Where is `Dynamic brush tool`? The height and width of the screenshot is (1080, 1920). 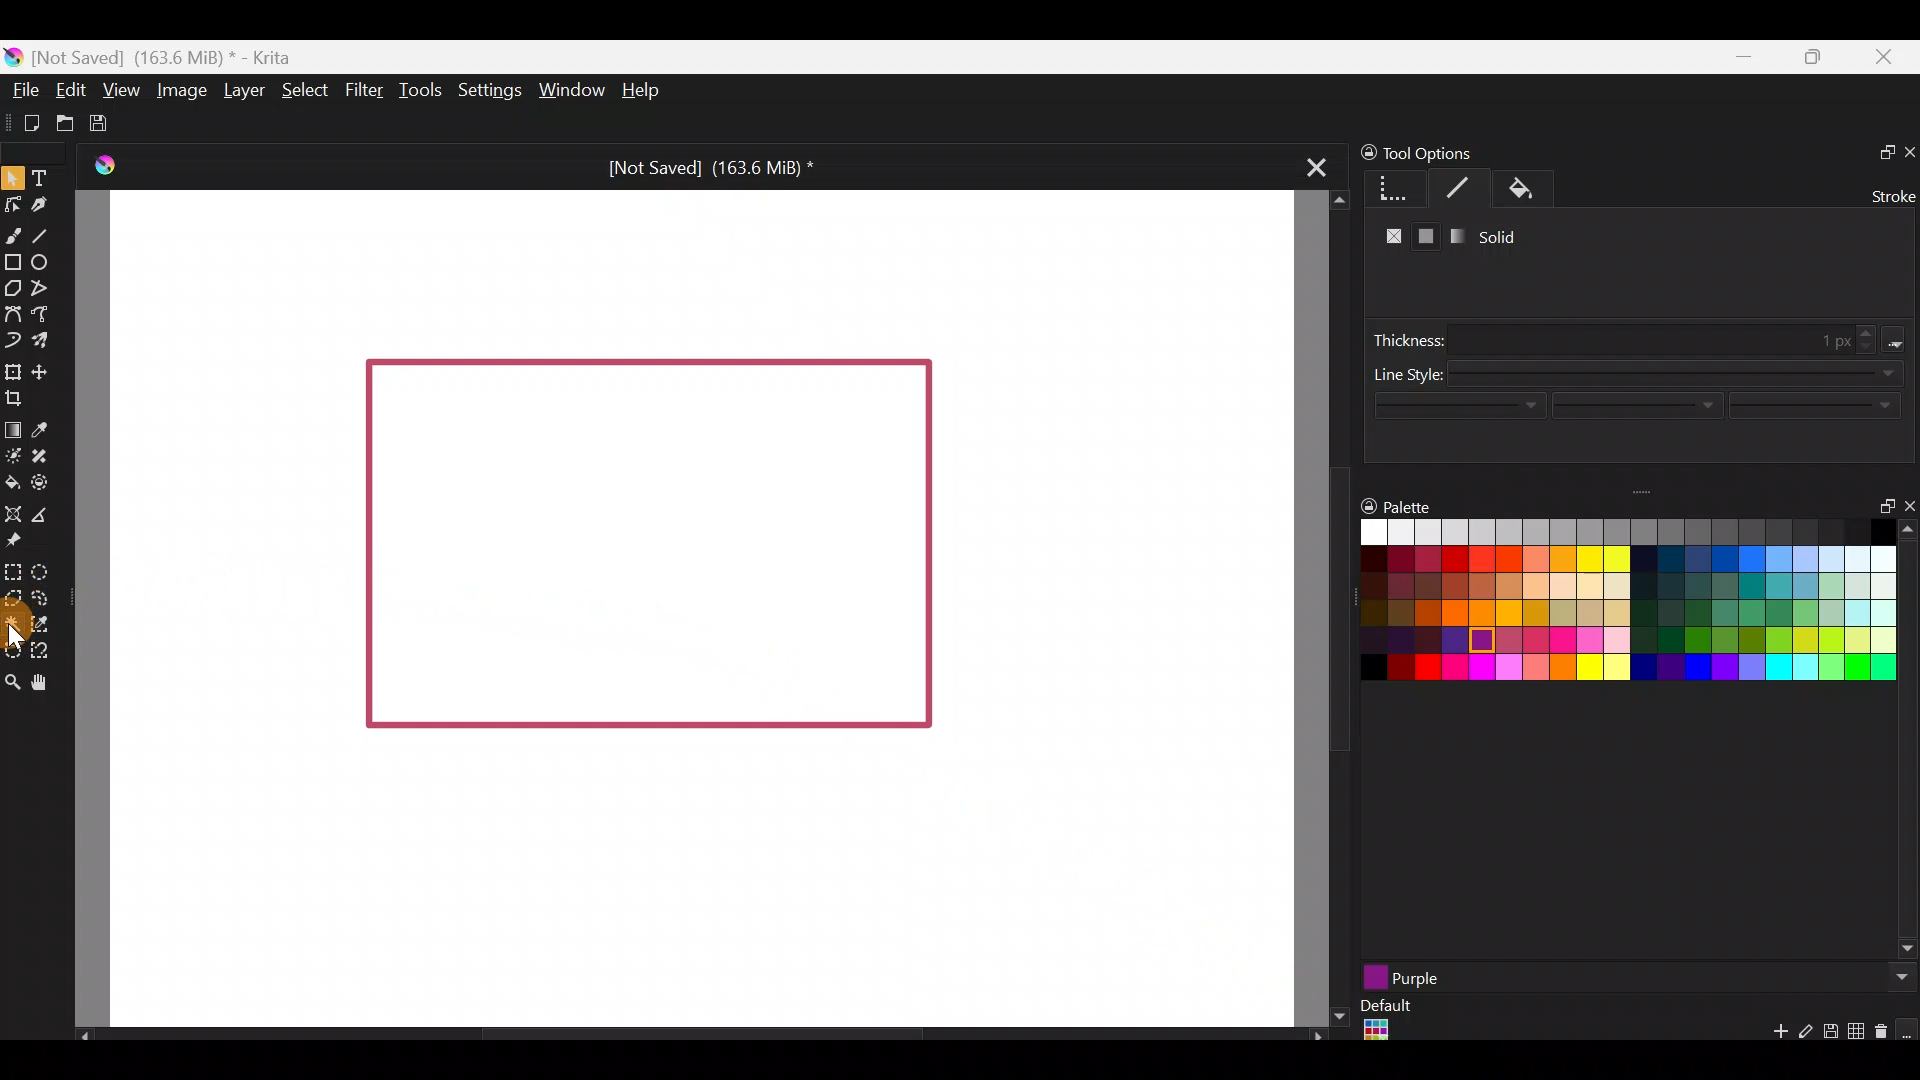
Dynamic brush tool is located at coordinates (12, 339).